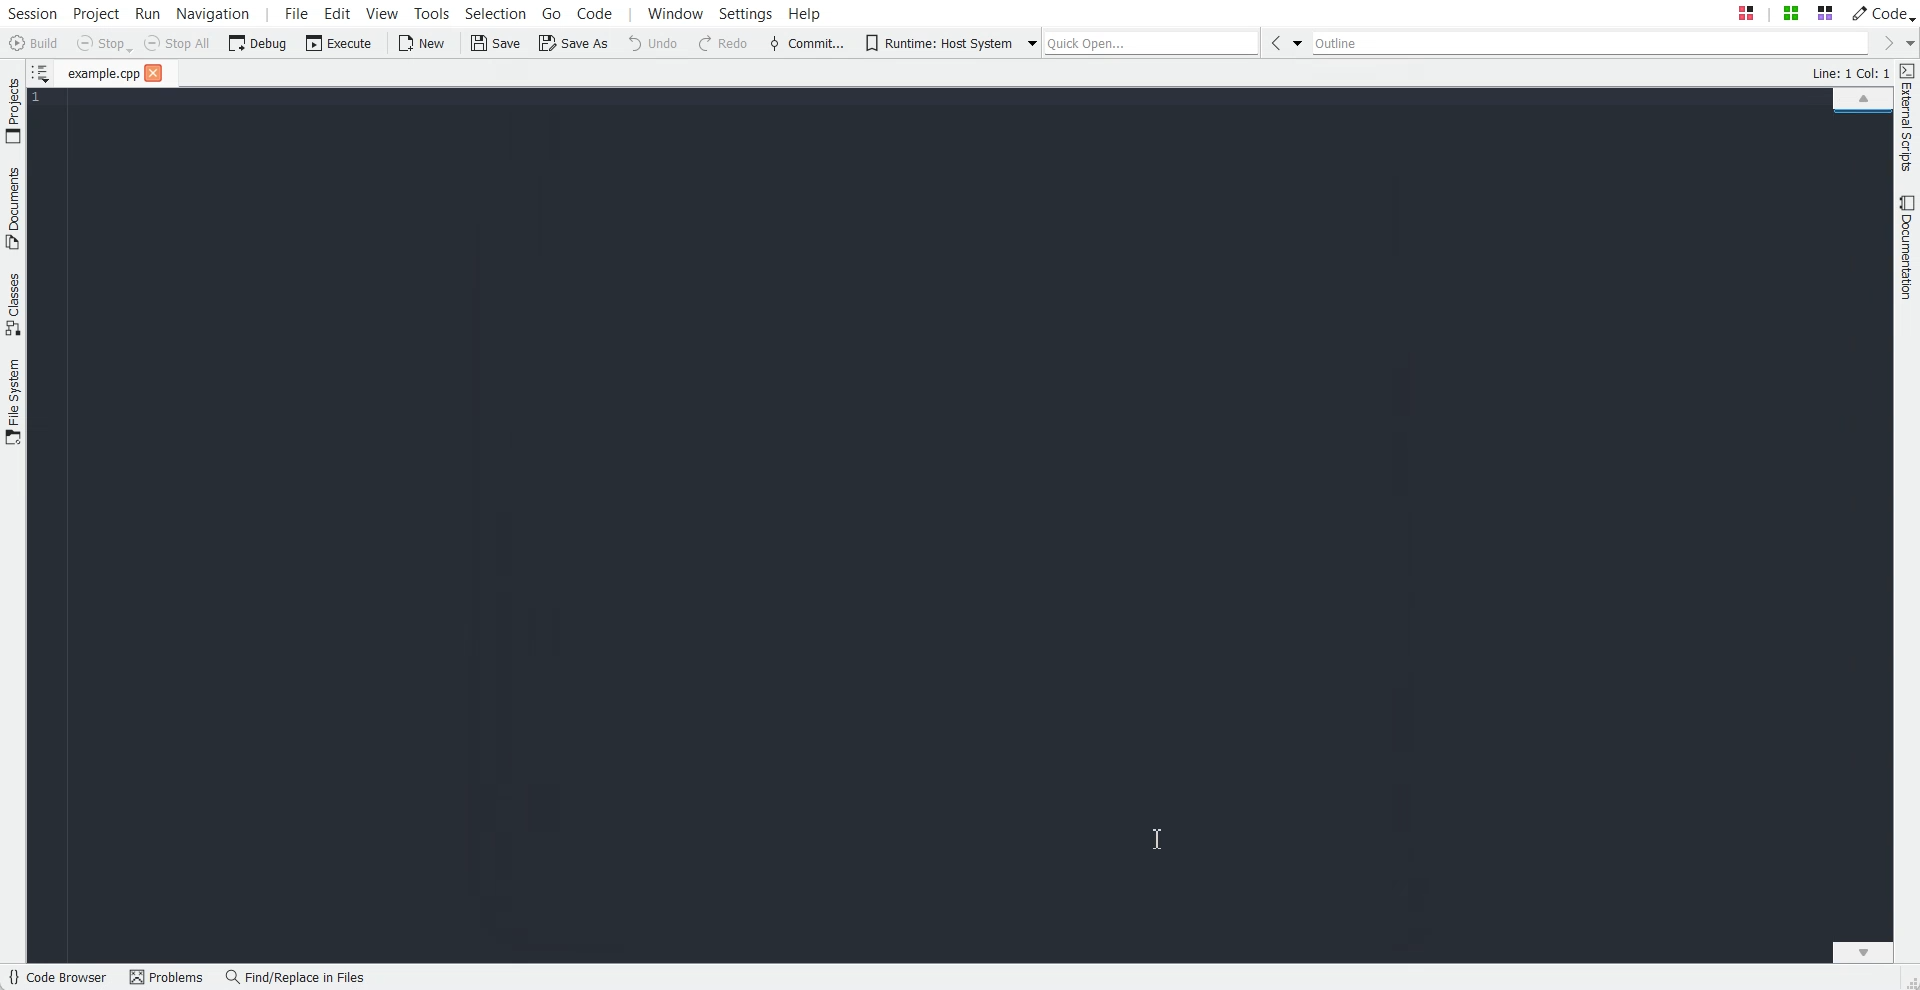  I want to click on Text Cursor, so click(65, 99).